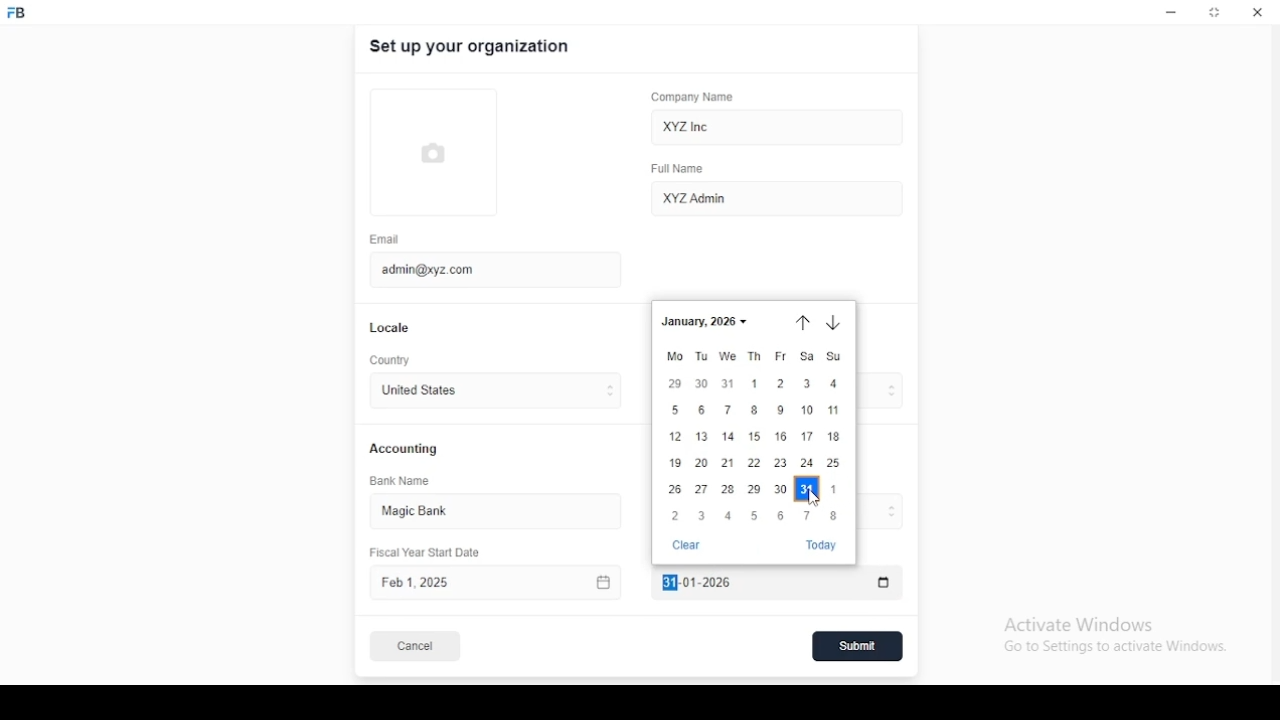  What do you see at coordinates (833, 488) in the screenshot?
I see `1` at bounding box center [833, 488].